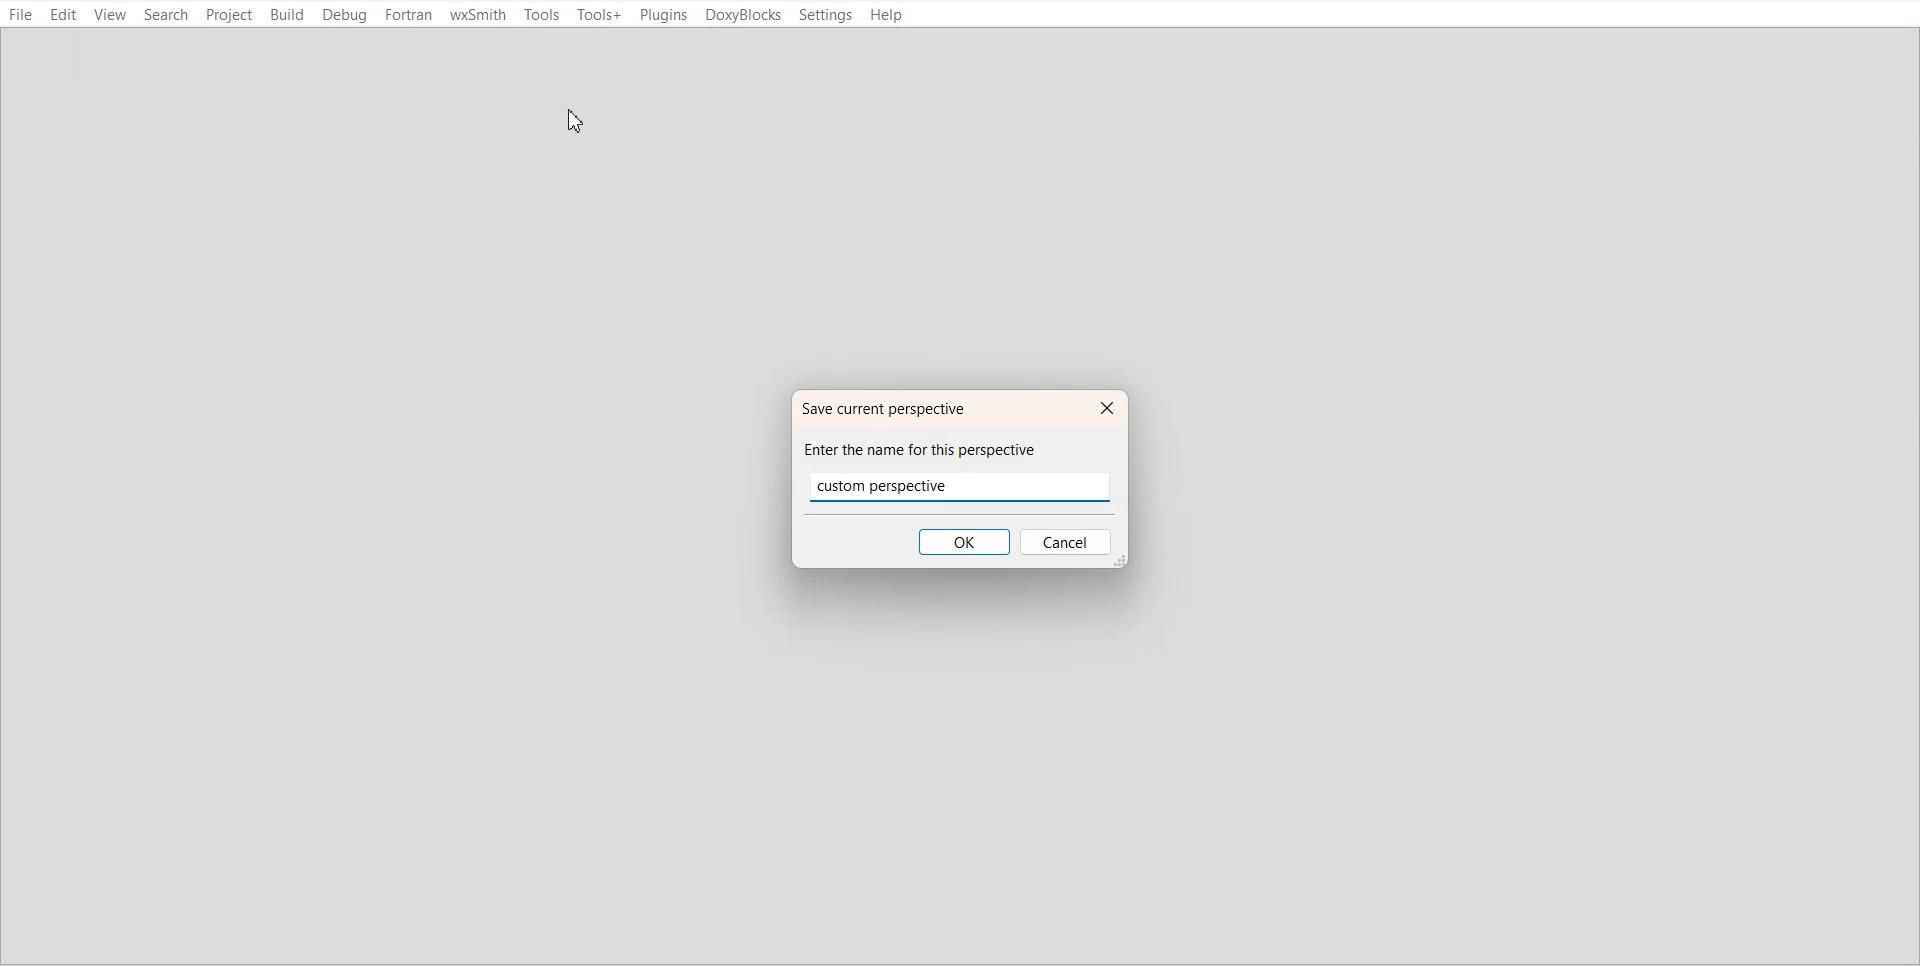  I want to click on Custom perspective, so click(898, 482).